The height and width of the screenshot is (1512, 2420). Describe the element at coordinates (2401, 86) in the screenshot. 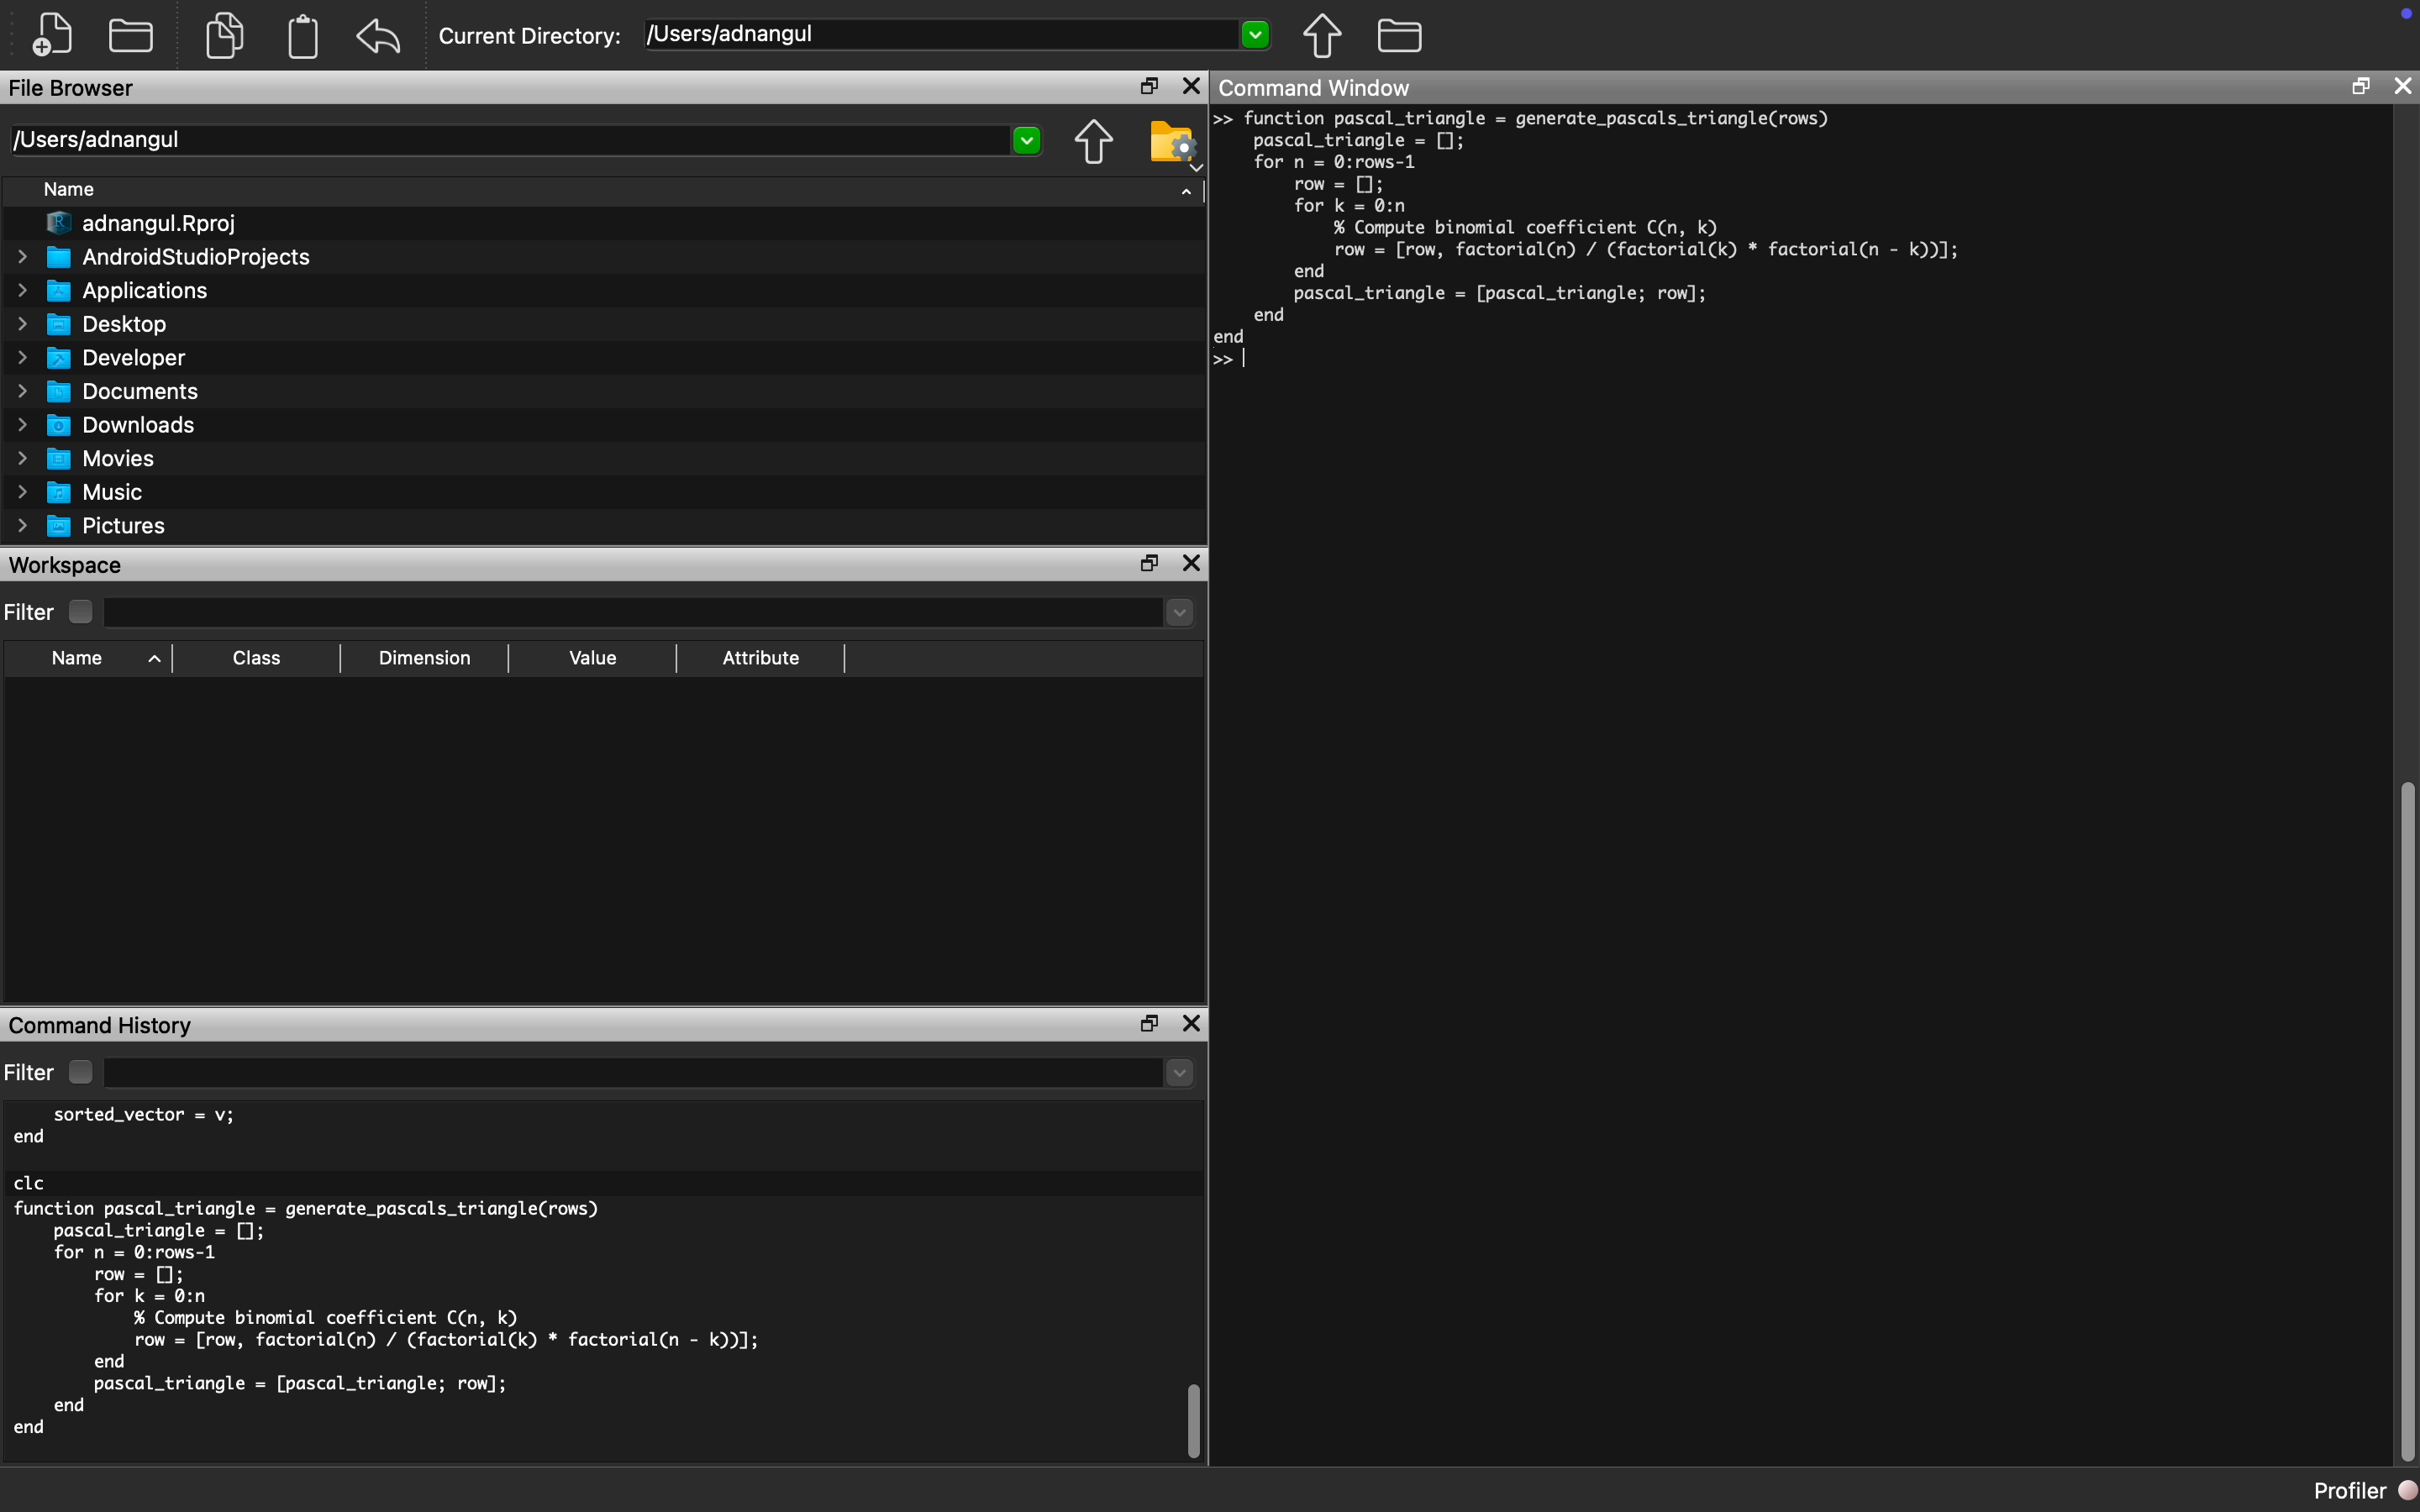

I see `Close` at that location.